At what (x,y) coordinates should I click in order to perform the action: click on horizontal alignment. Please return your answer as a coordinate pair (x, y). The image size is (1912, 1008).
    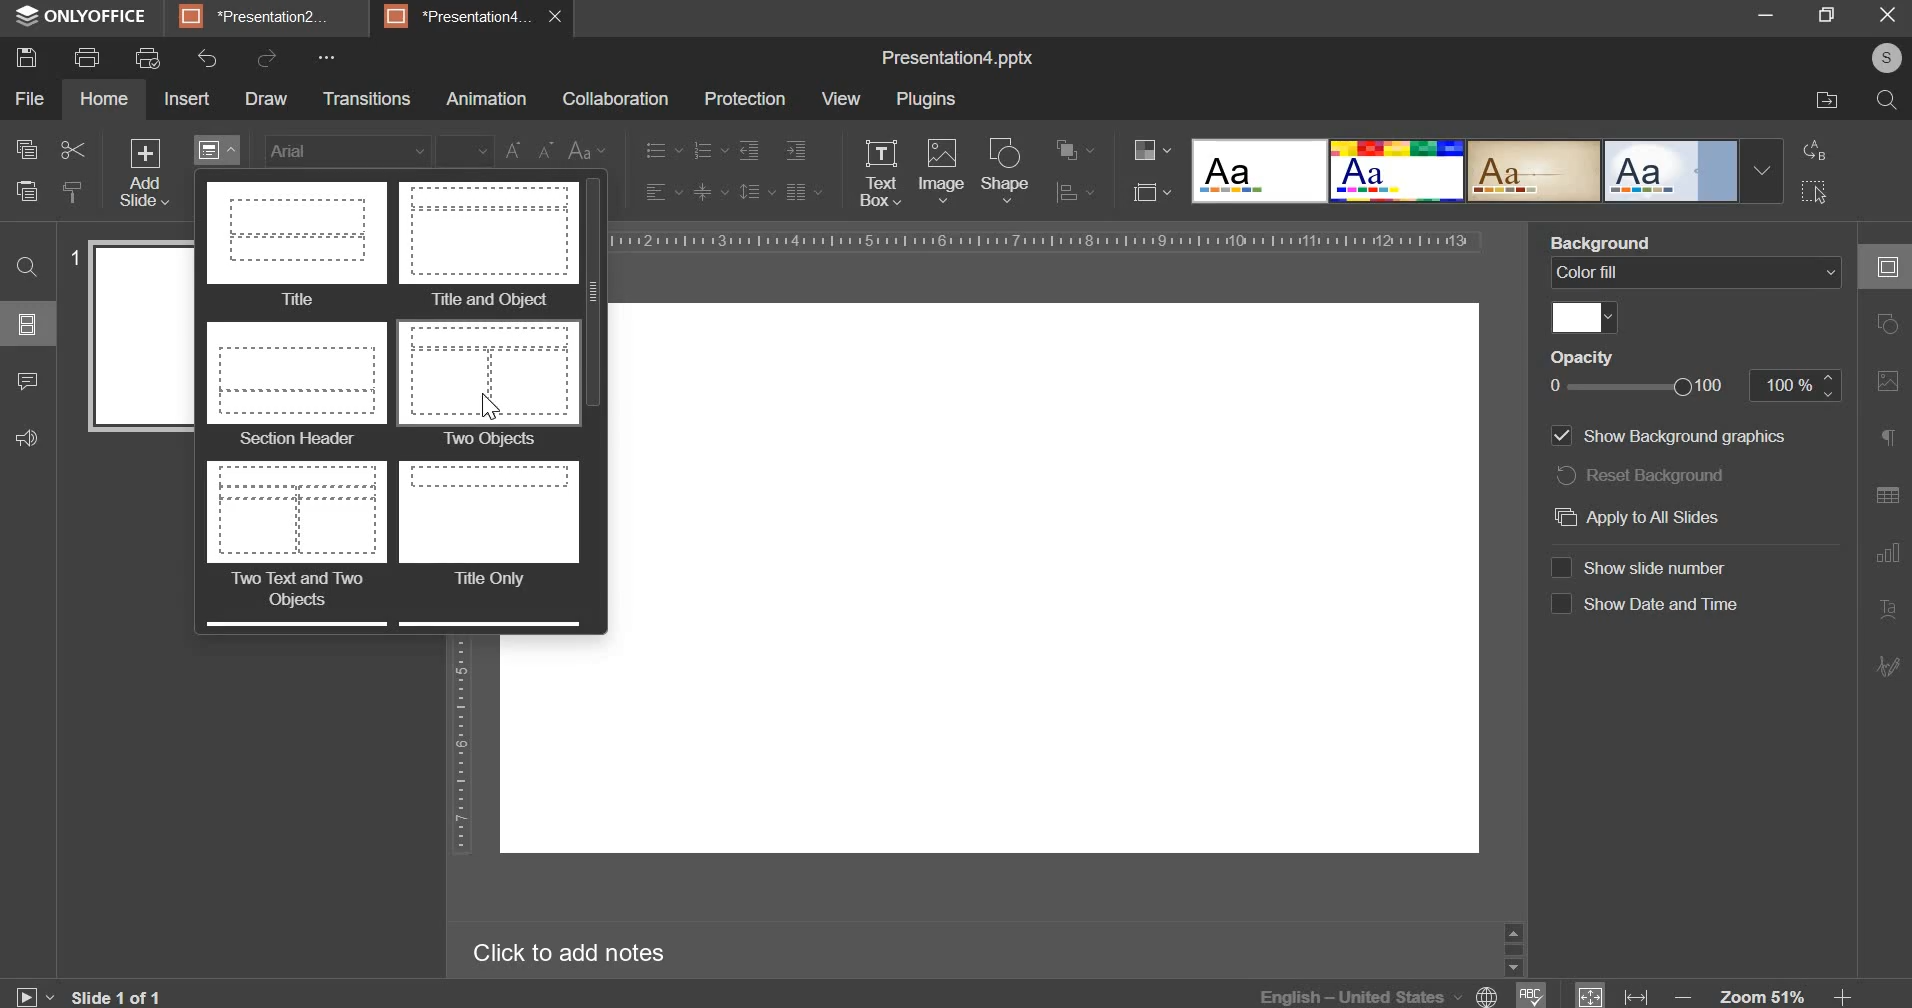
    Looking at the image, I should click on (662, 192).